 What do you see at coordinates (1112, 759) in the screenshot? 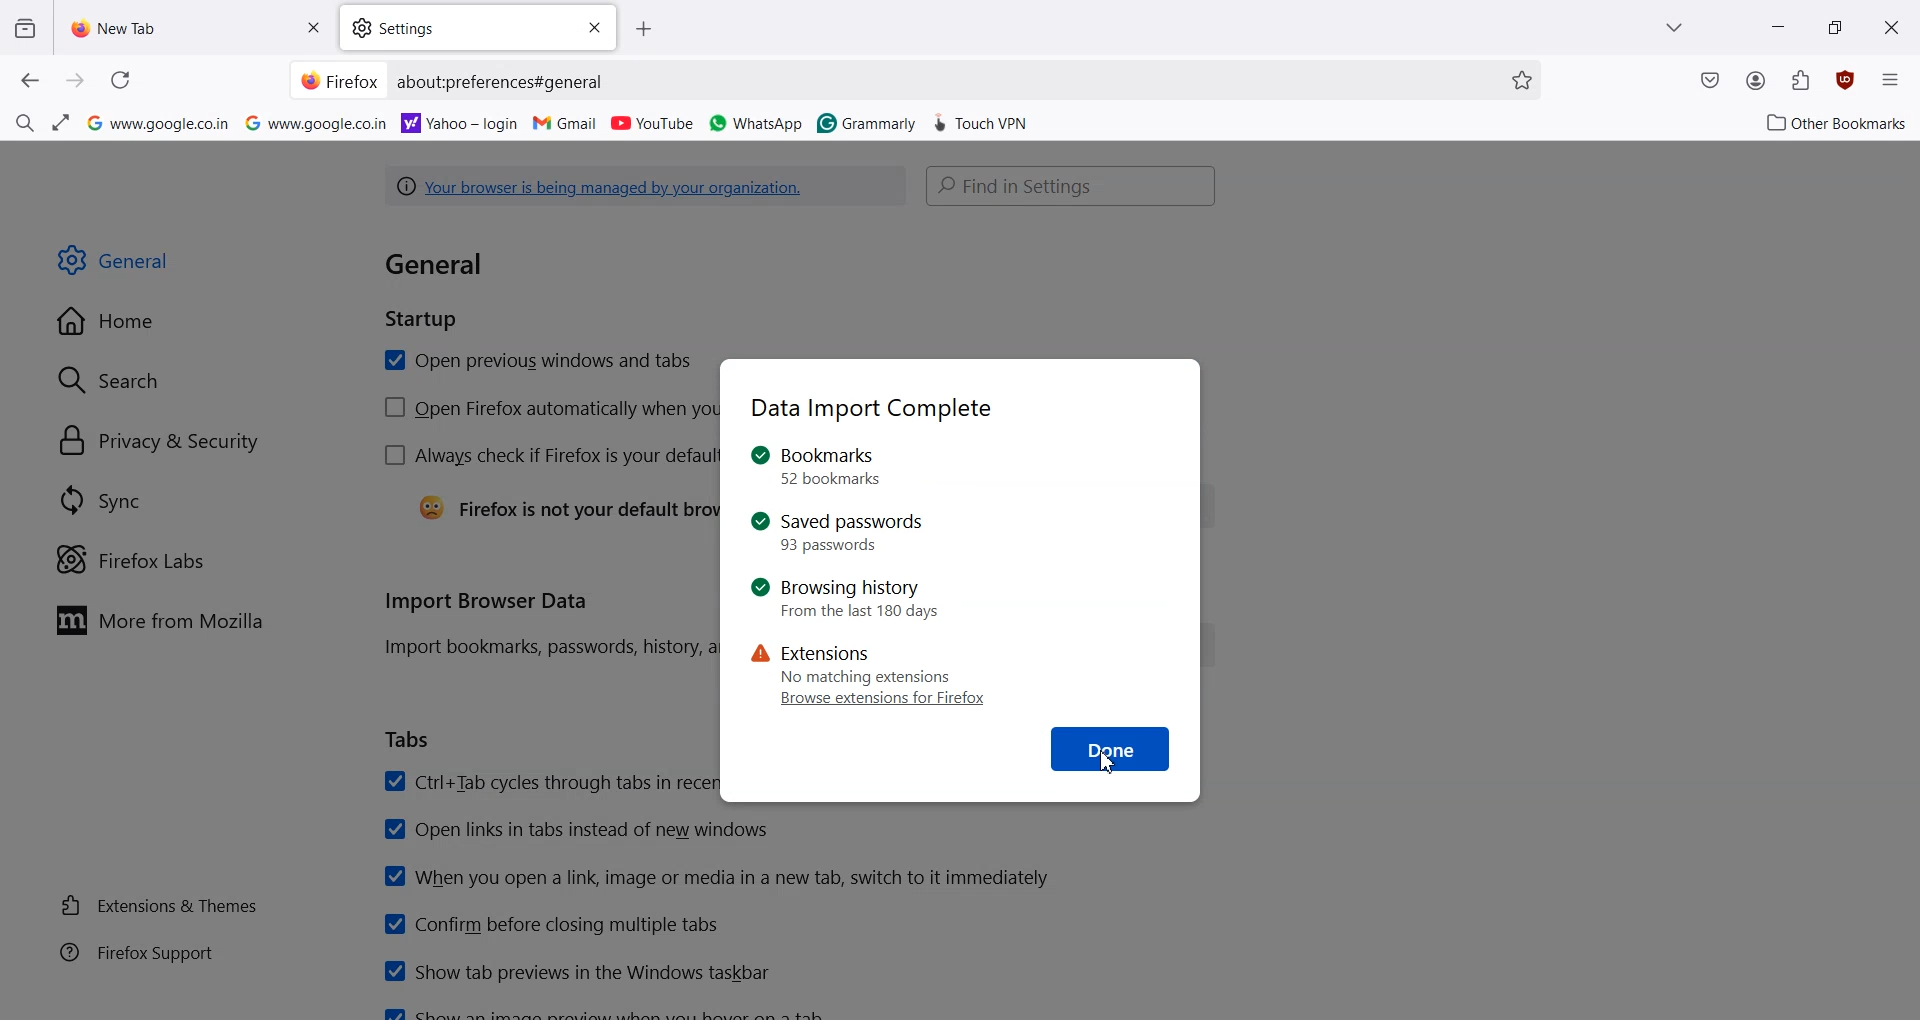
I see `Cursor` at bounding box center [1112, 759].